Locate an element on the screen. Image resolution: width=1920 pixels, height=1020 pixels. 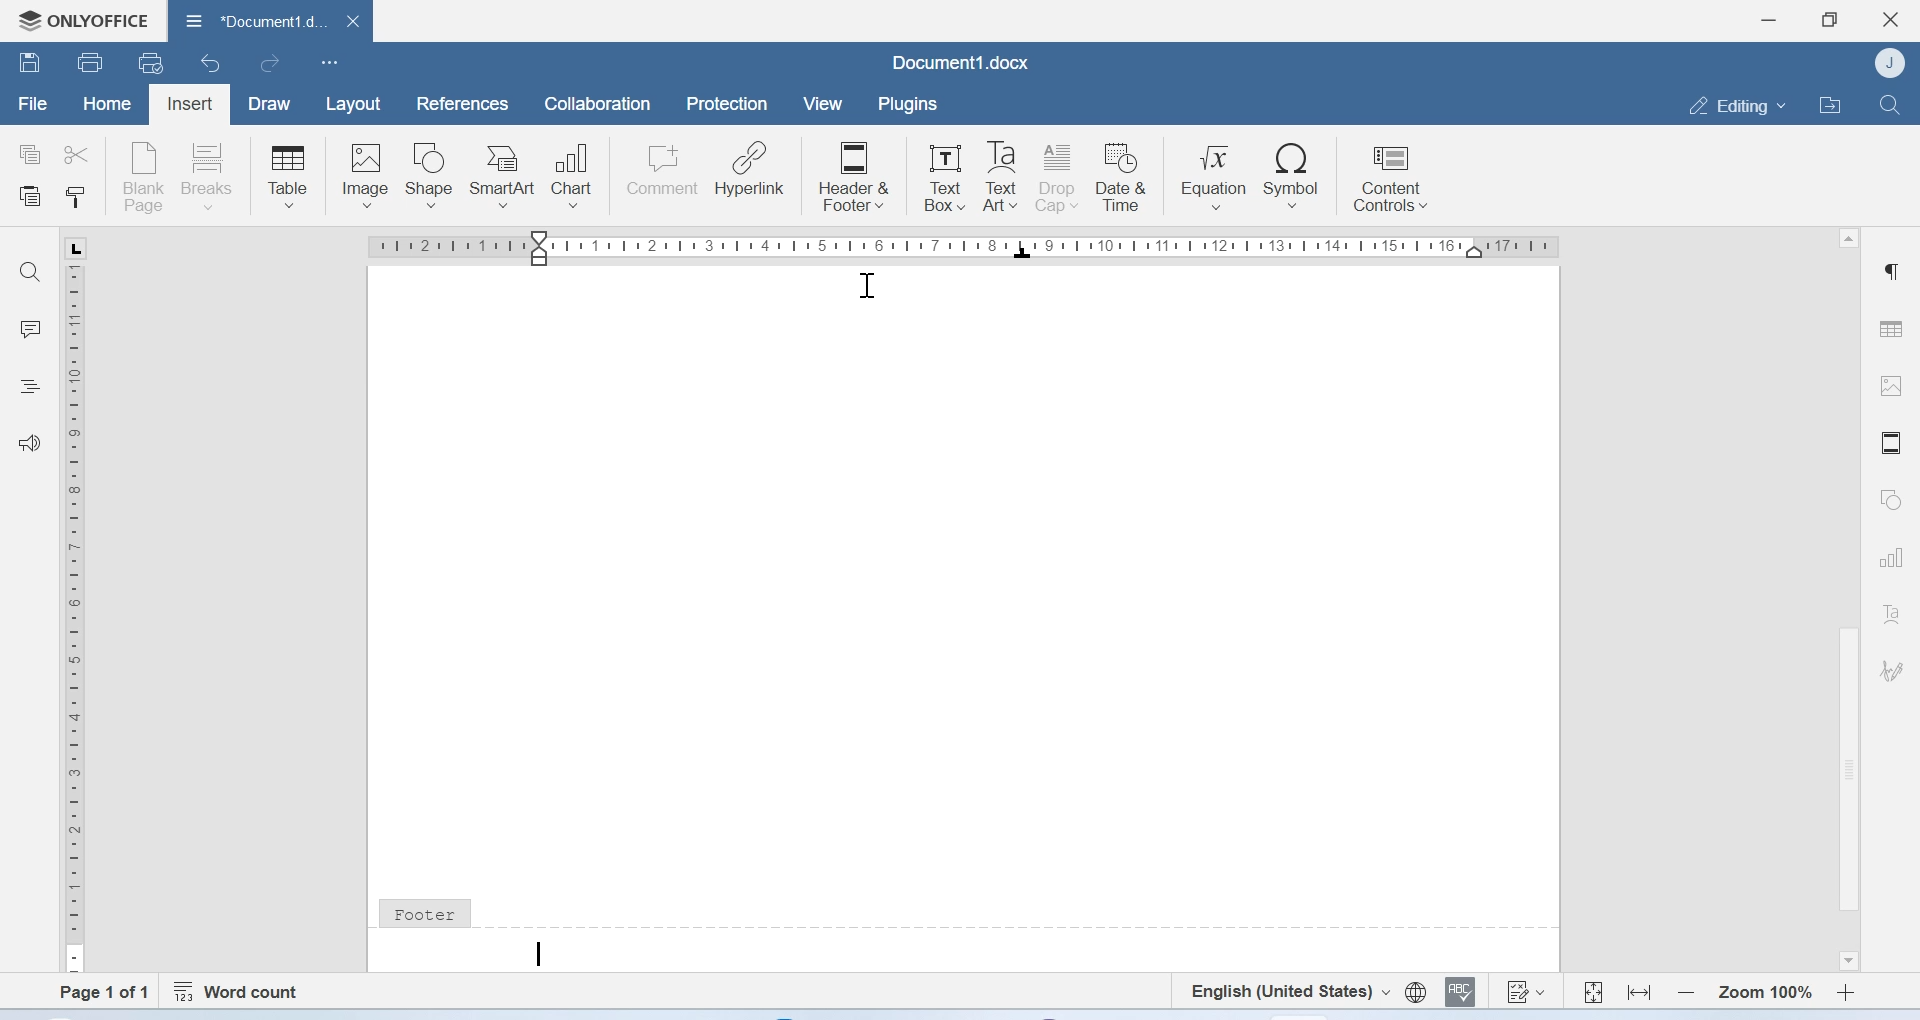
Set document language is located at coordinates (1415, 993).